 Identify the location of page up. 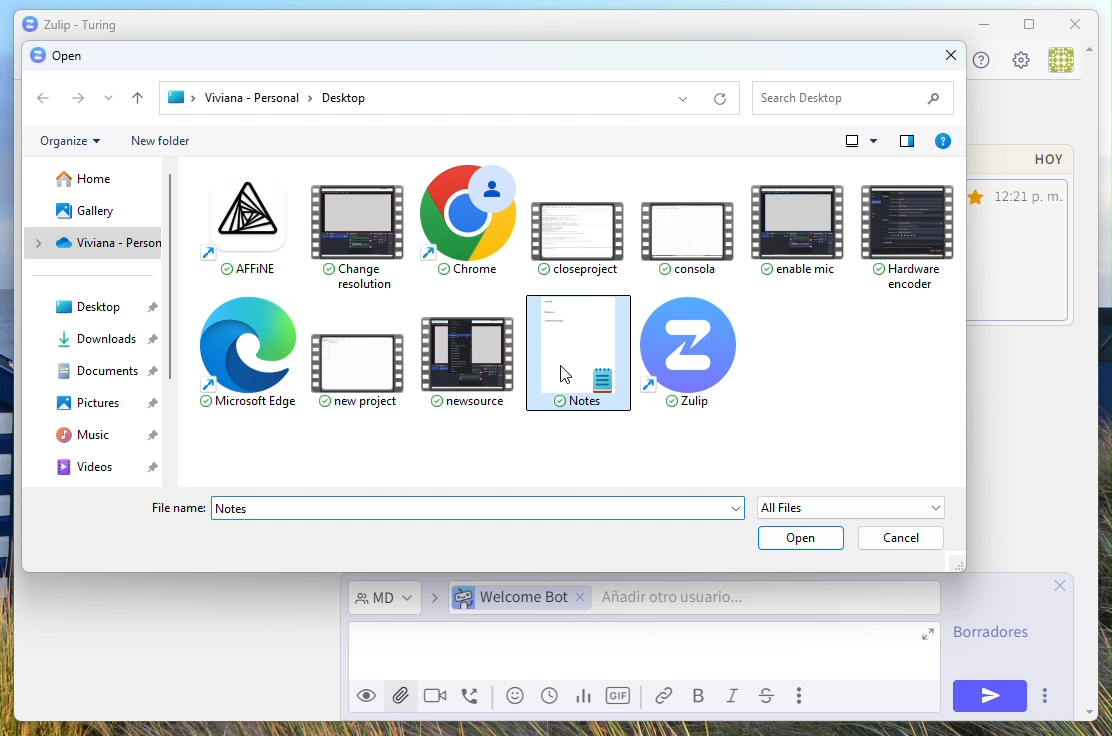
(1094, 63).